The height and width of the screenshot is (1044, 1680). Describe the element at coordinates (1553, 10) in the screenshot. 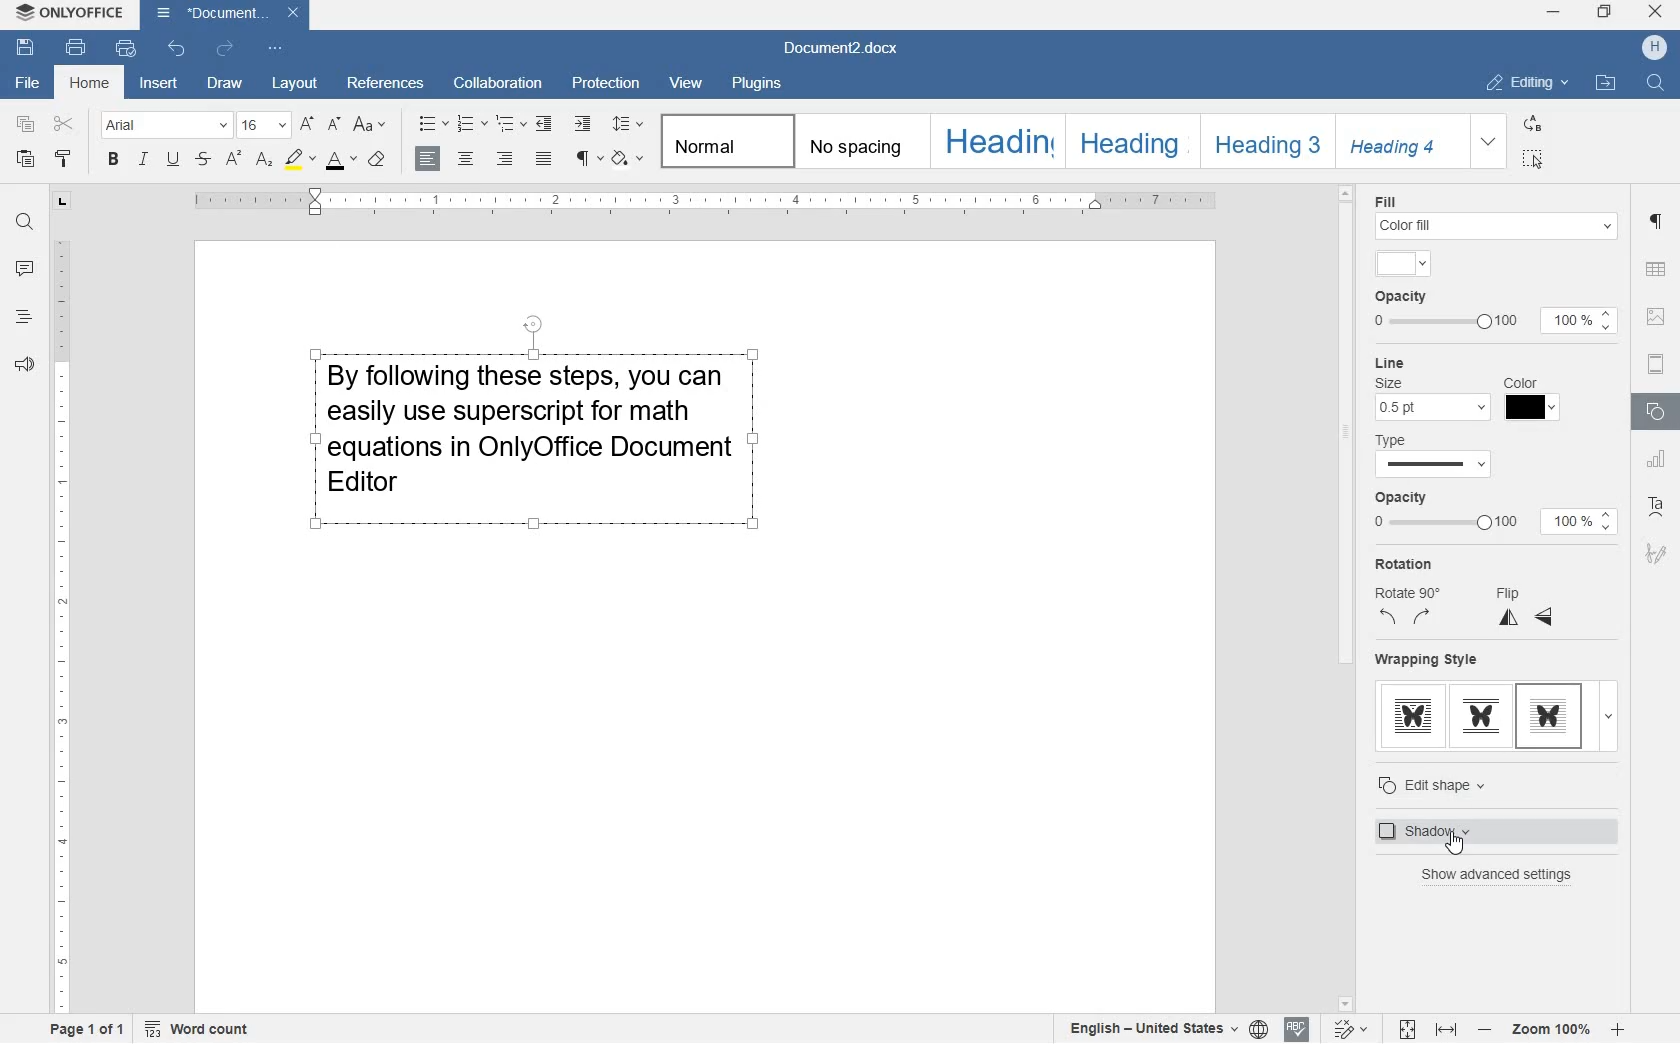

I see `minimize` at that location.